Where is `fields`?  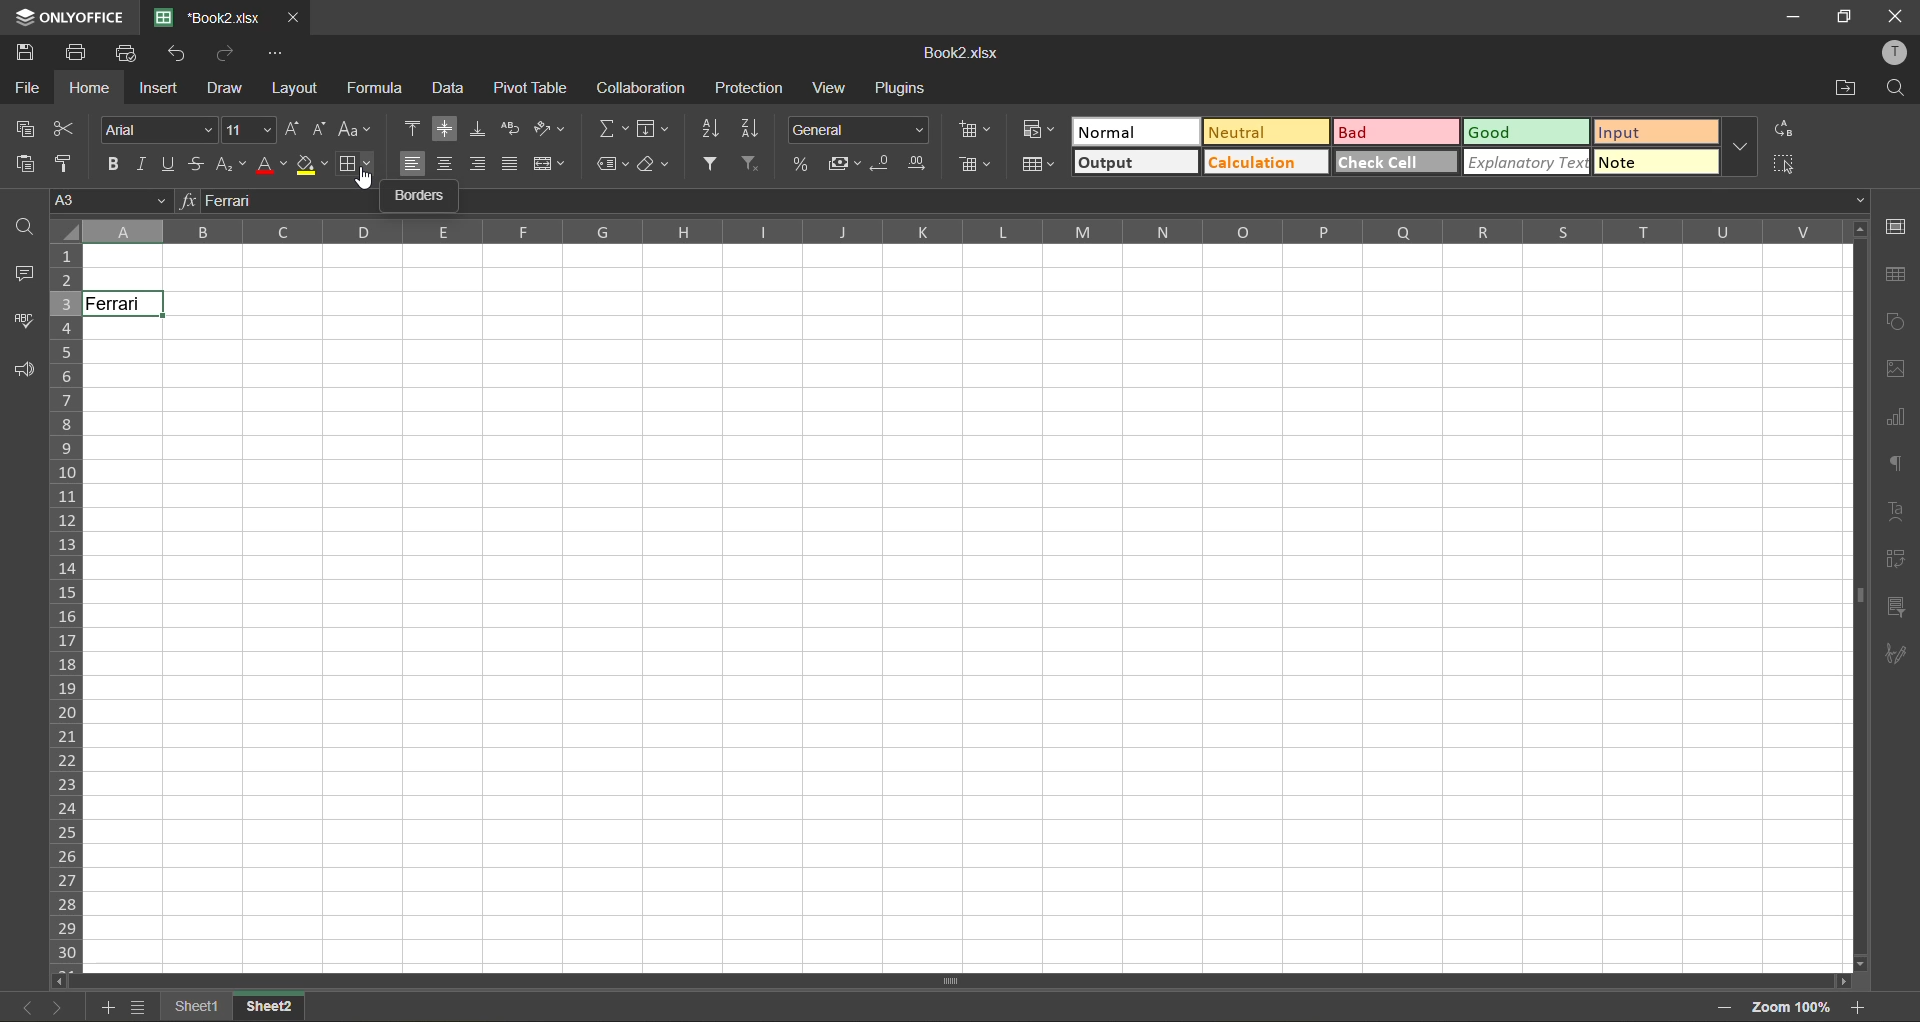 fields is located at coordinates (654, 129).